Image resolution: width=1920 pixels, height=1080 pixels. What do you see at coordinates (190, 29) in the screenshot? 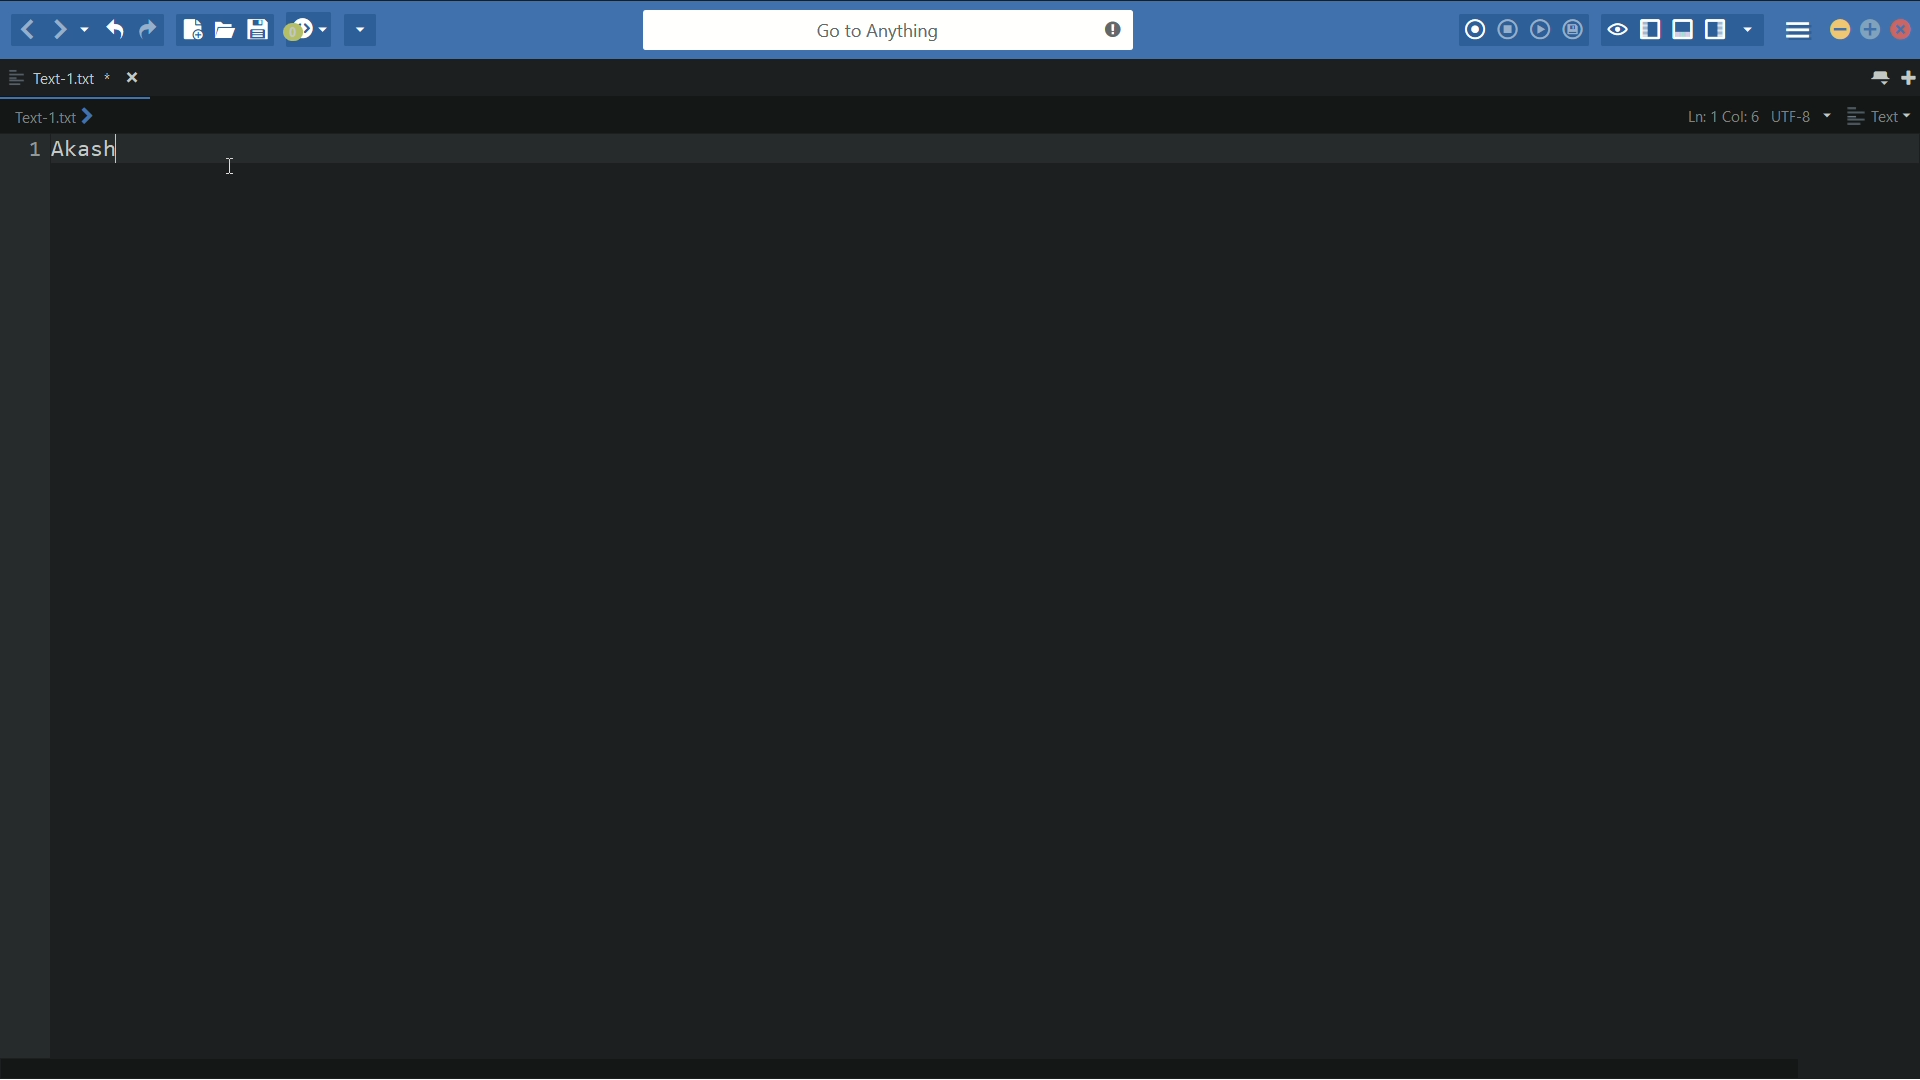
I see `new file` at bounding box center [190, 29].